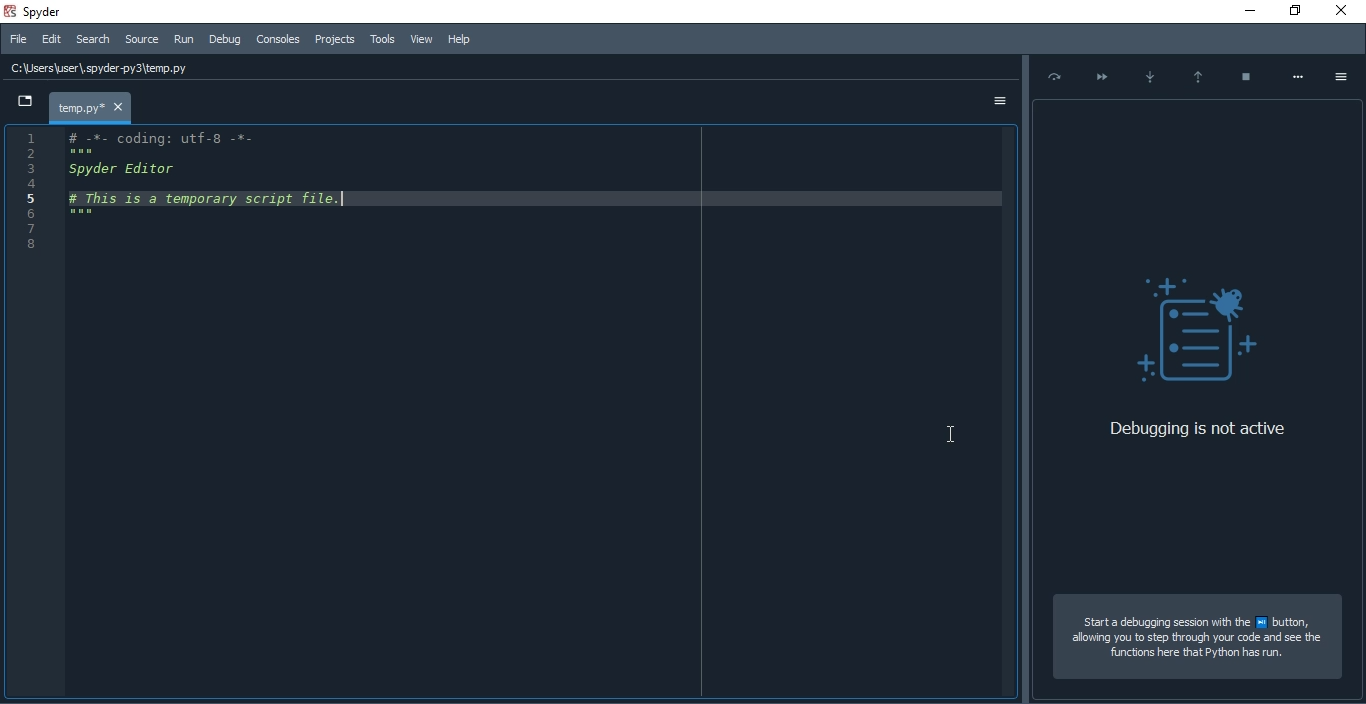 This screenshot has width=1366, height=704. Describe the element at coordinates (334, 39) in the screenshot. I see `Consoles` at that location.